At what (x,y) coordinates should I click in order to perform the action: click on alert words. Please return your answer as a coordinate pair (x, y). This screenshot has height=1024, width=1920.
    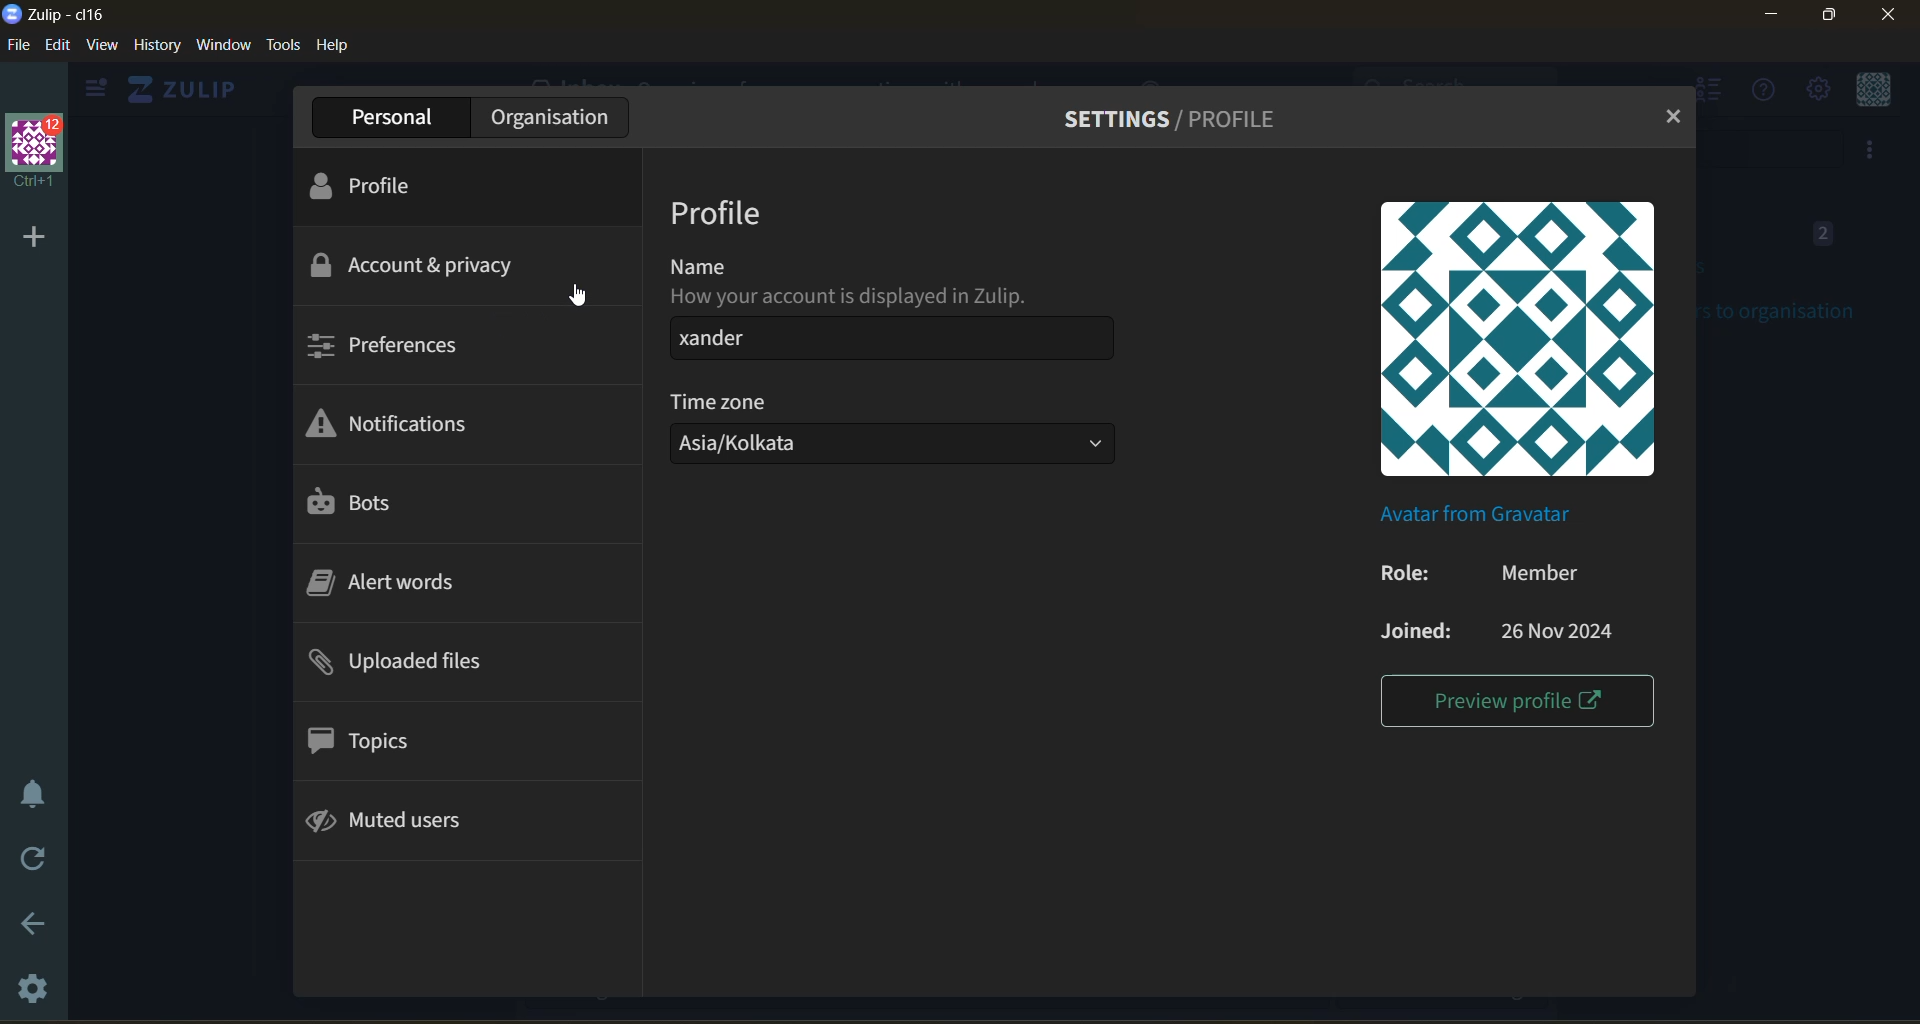
    Looking at the image, I should click on (405, 587).